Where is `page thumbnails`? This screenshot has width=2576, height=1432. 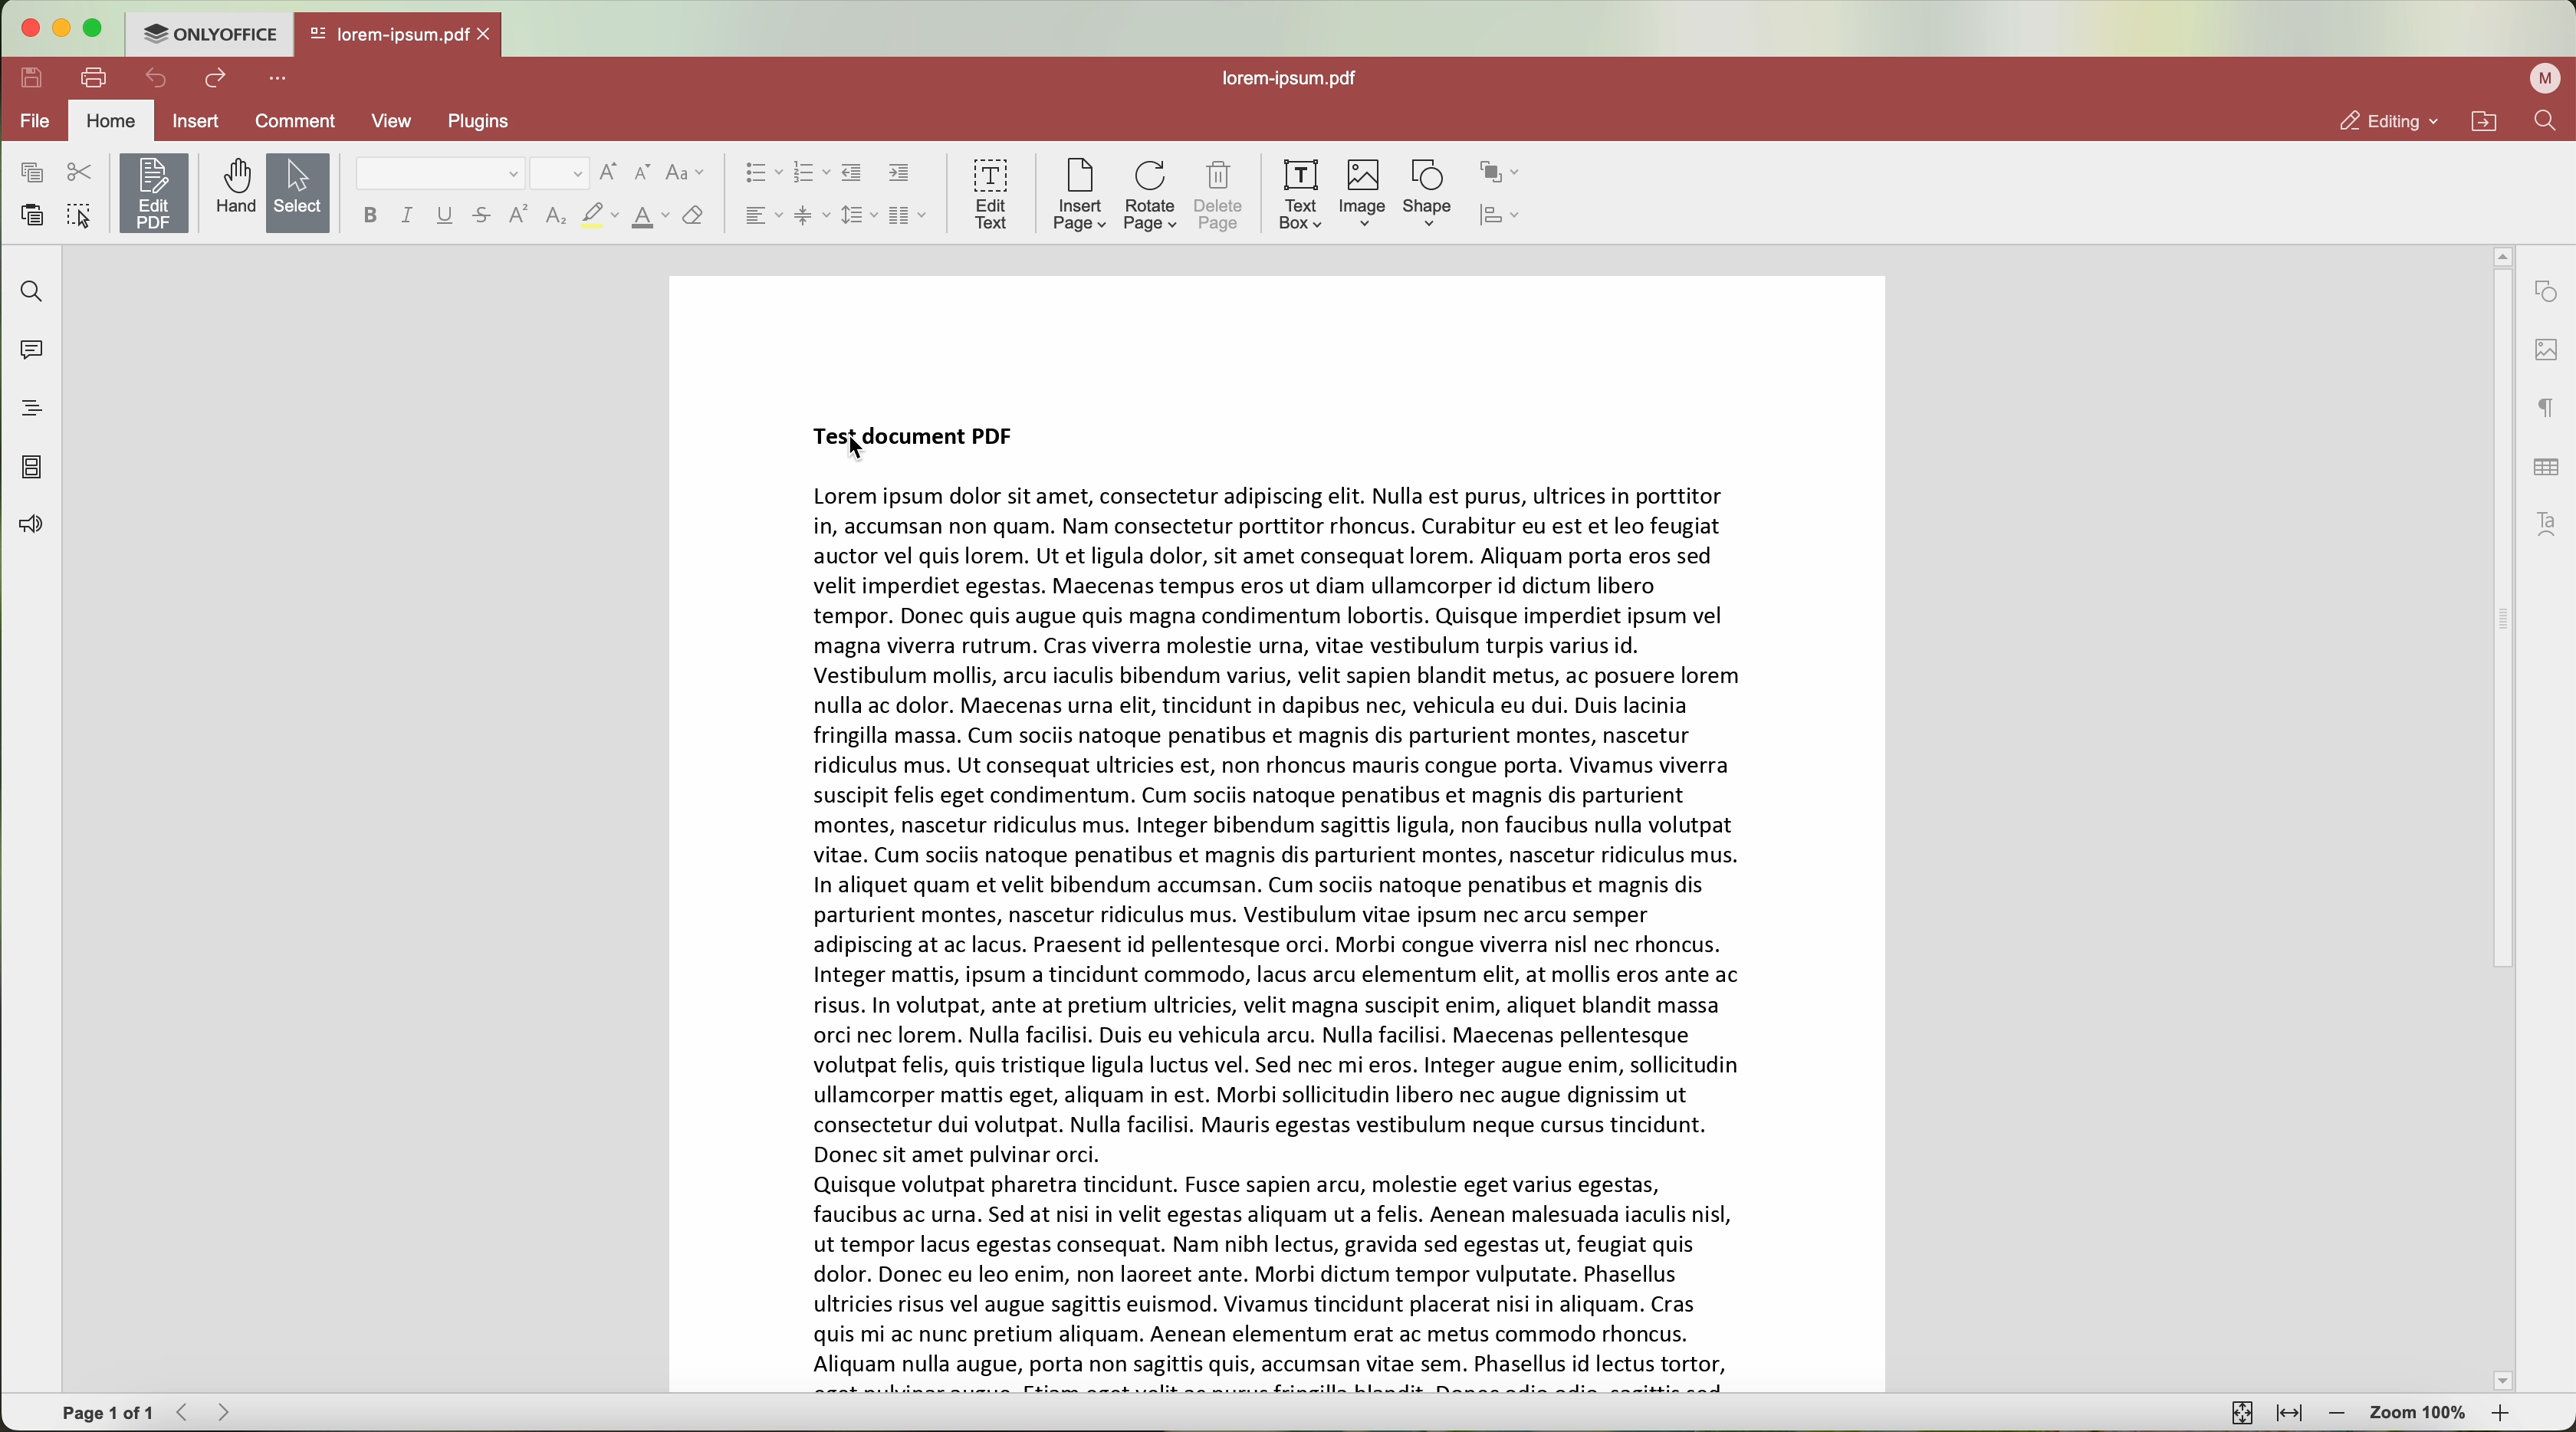
page thumbnails is located at coordinates (29, 469).